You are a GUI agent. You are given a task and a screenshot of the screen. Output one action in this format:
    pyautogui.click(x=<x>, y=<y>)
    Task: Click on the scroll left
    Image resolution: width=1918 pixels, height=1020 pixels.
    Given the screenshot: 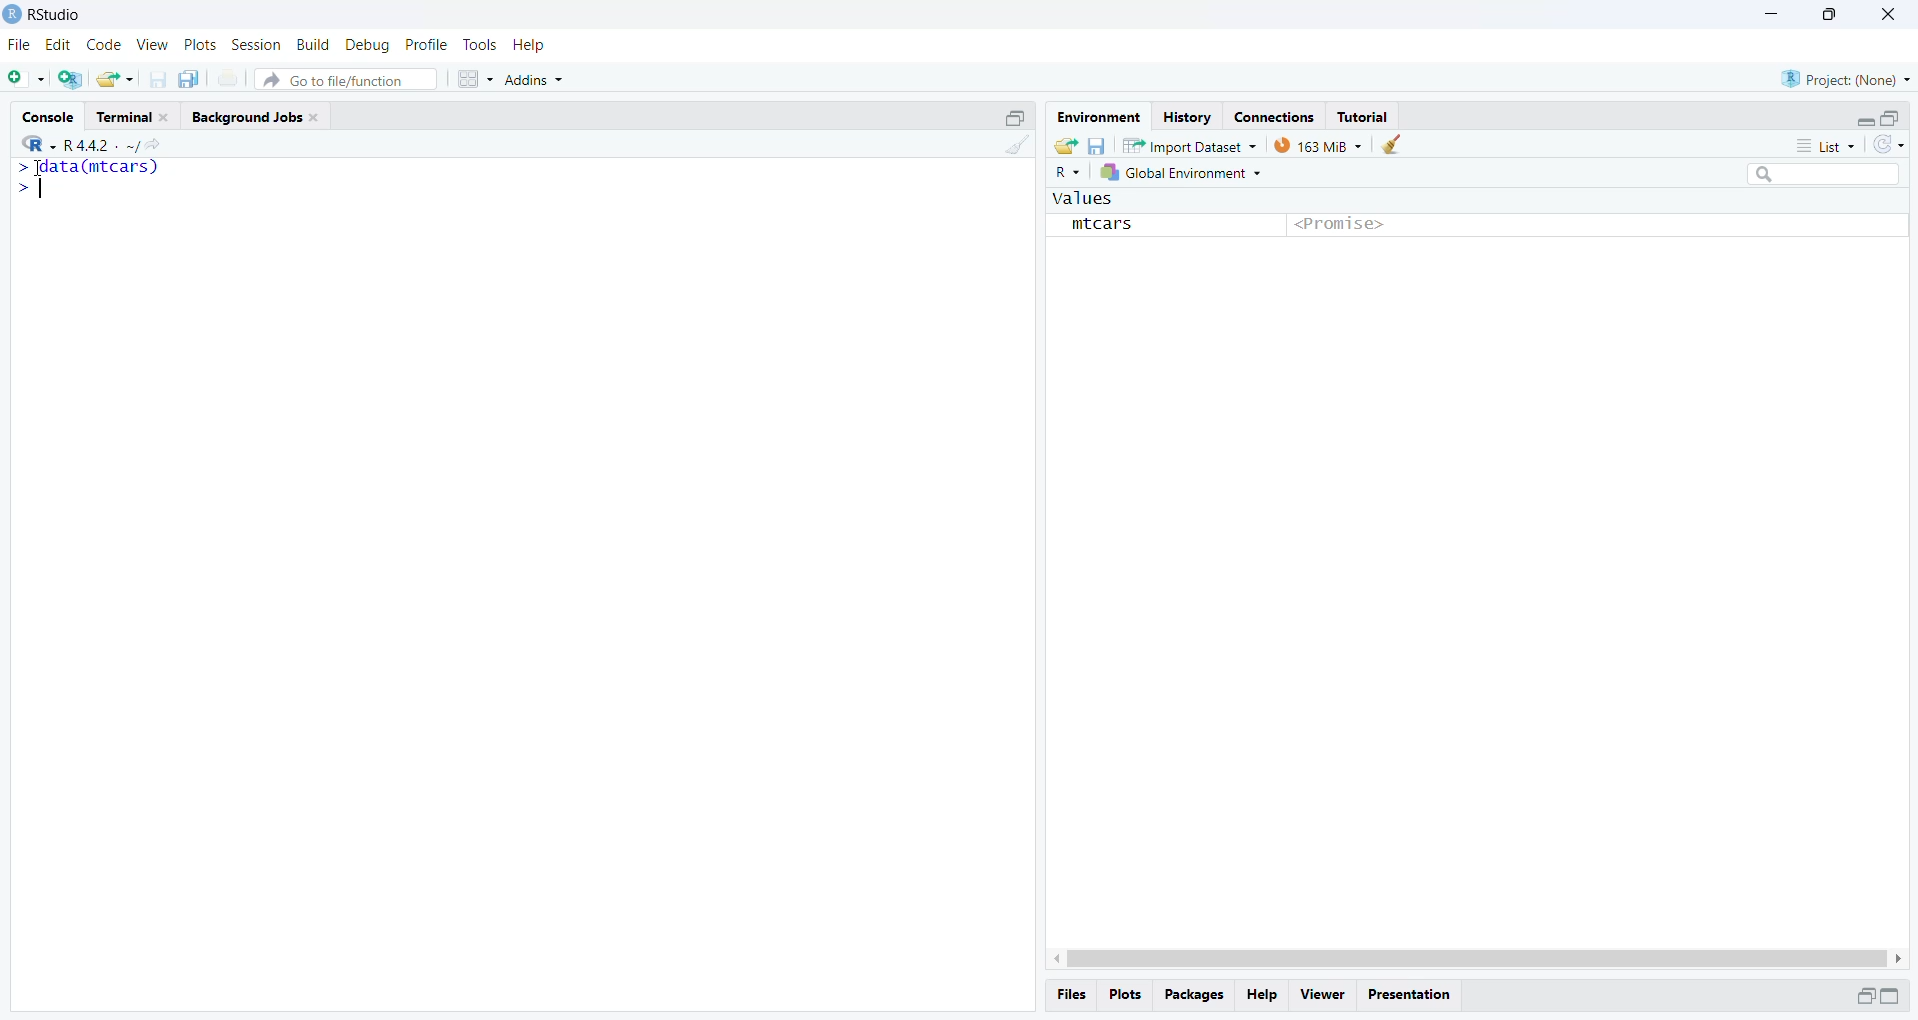 What is the action you would take?
    pyautogui.click(x=1054, y=960)
    